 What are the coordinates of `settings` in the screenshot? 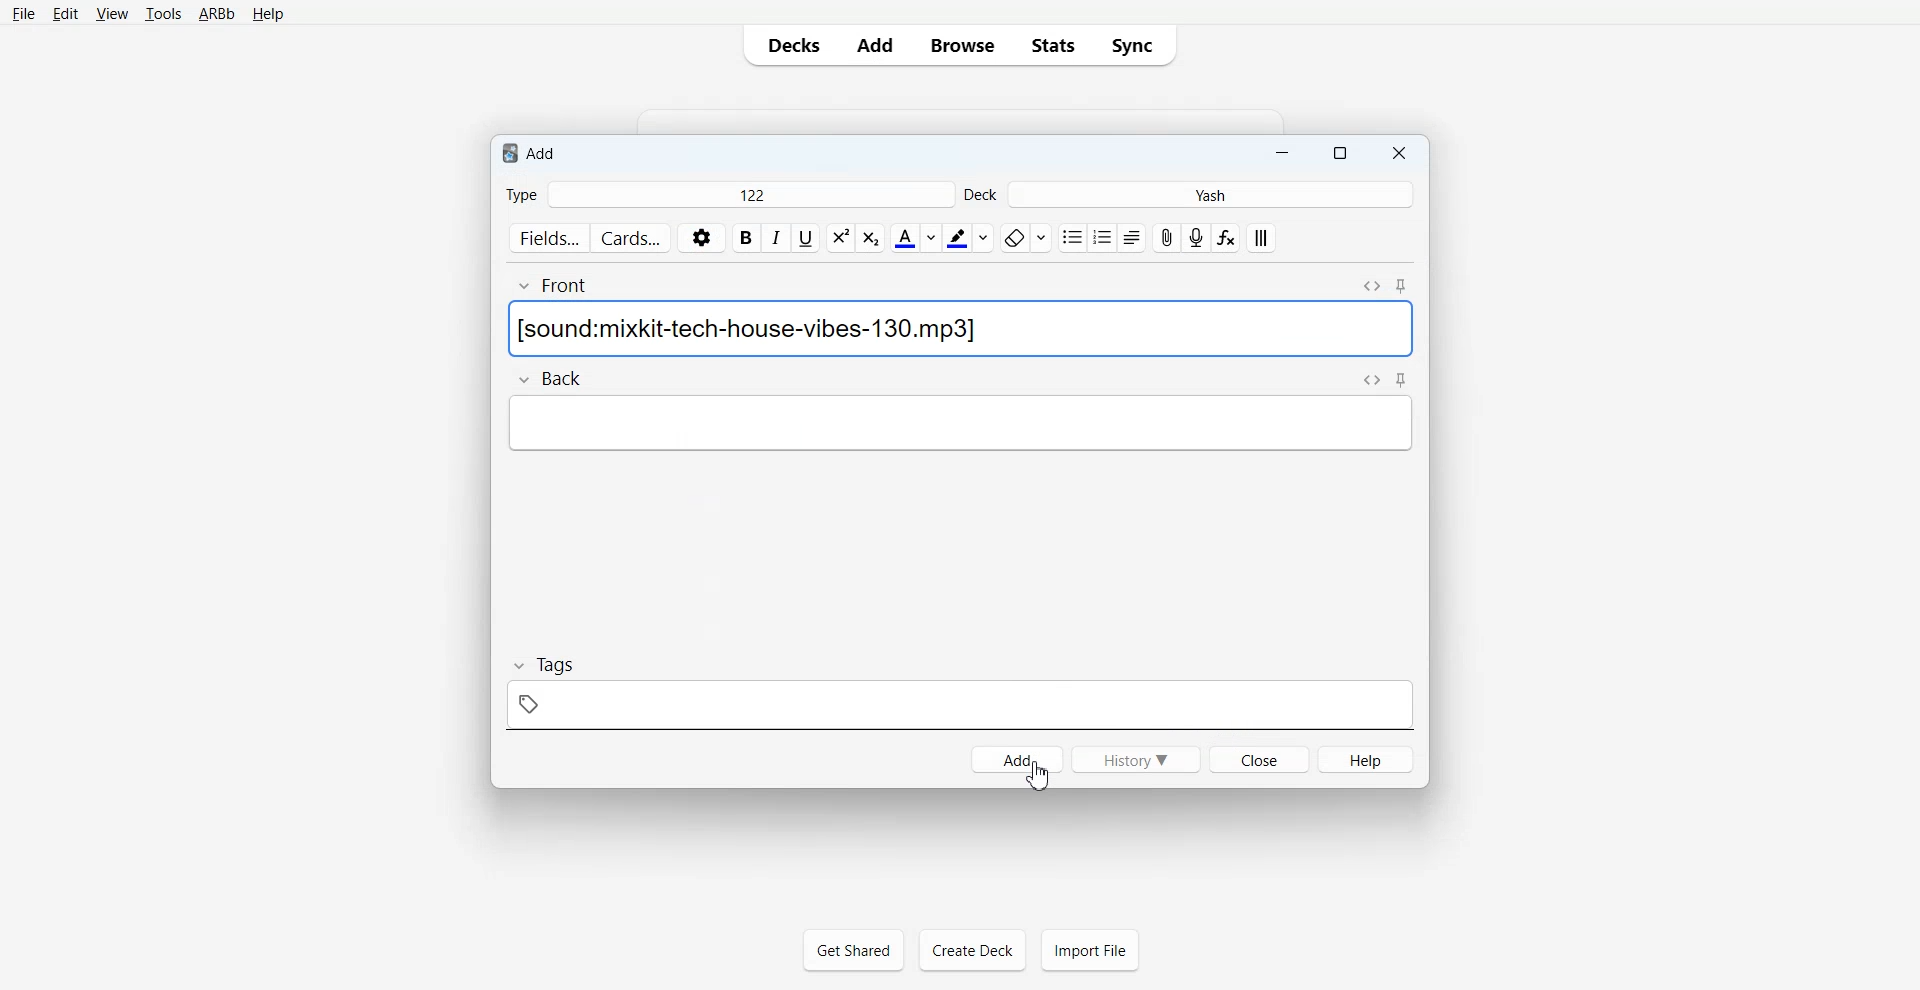 It's located at (701, 236).